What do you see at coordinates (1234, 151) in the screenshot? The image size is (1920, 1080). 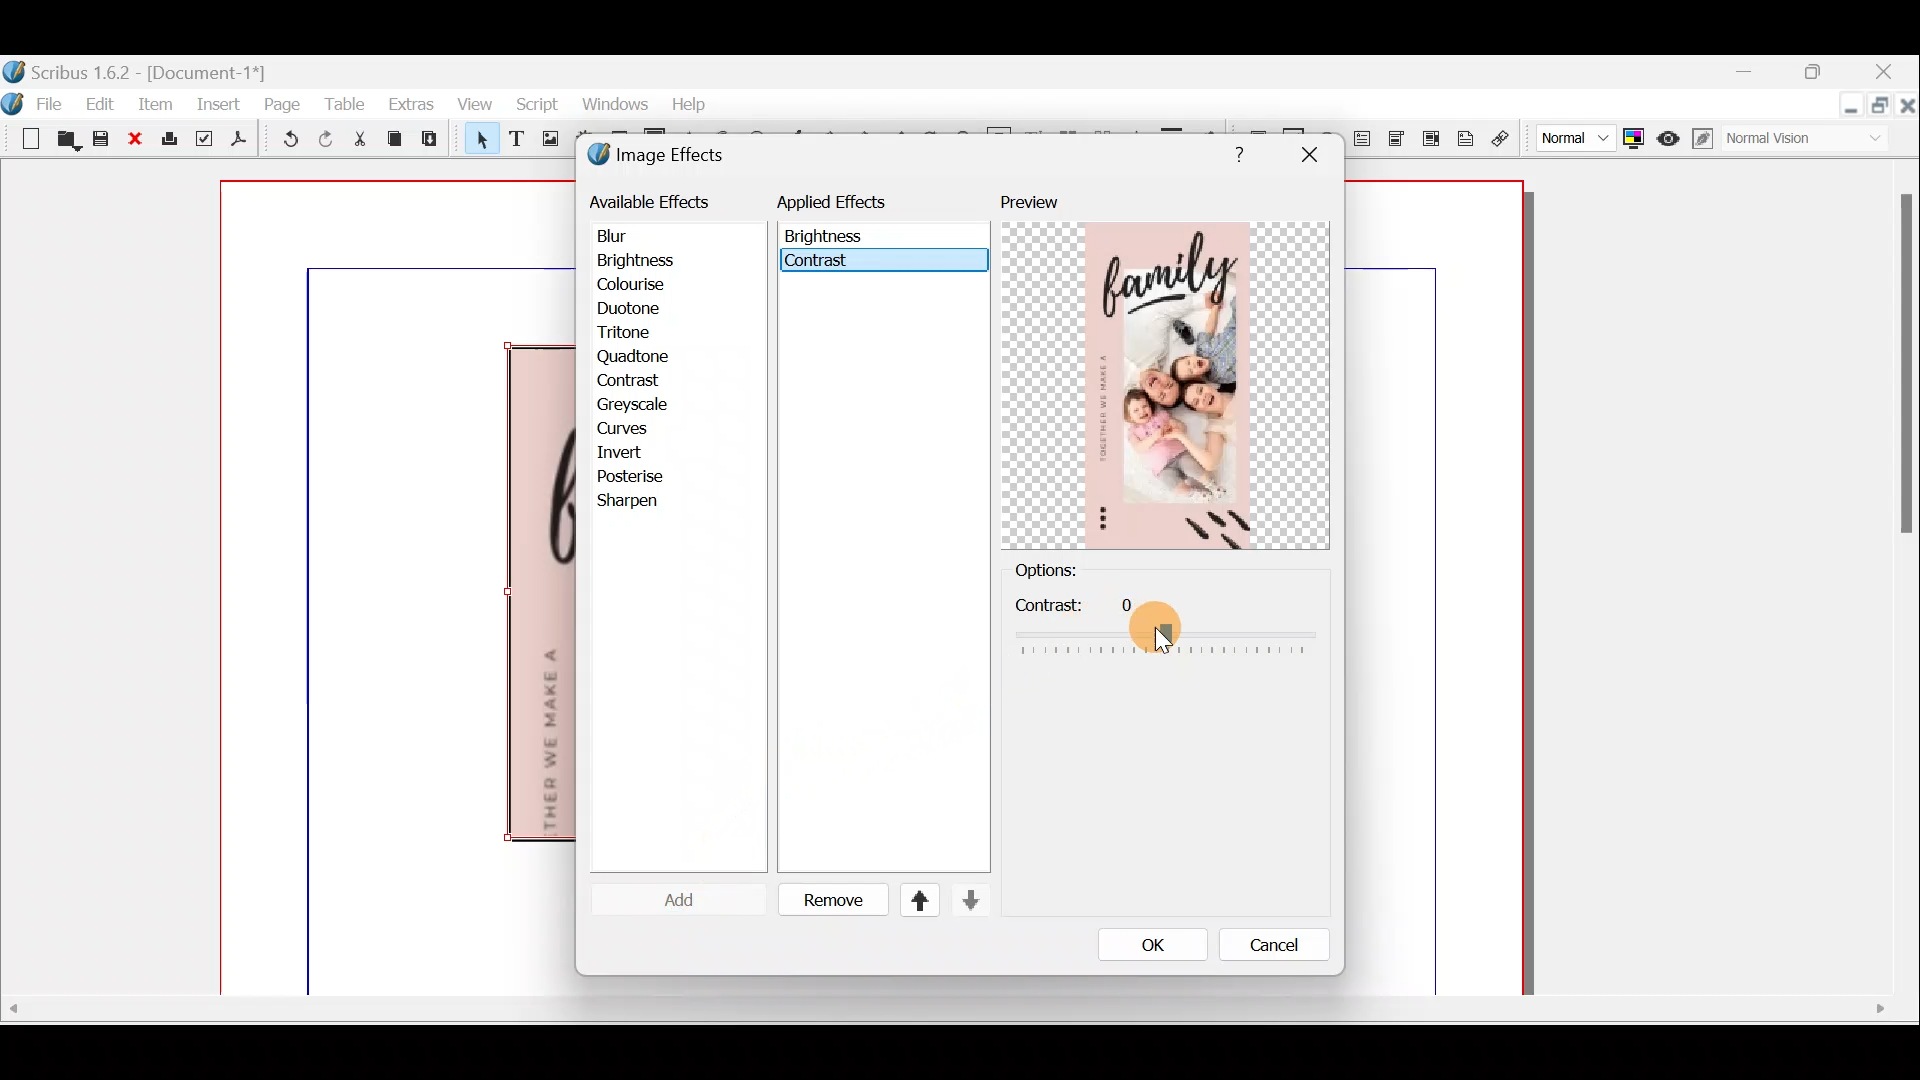 I see `` at bounding box center [1234, 151].